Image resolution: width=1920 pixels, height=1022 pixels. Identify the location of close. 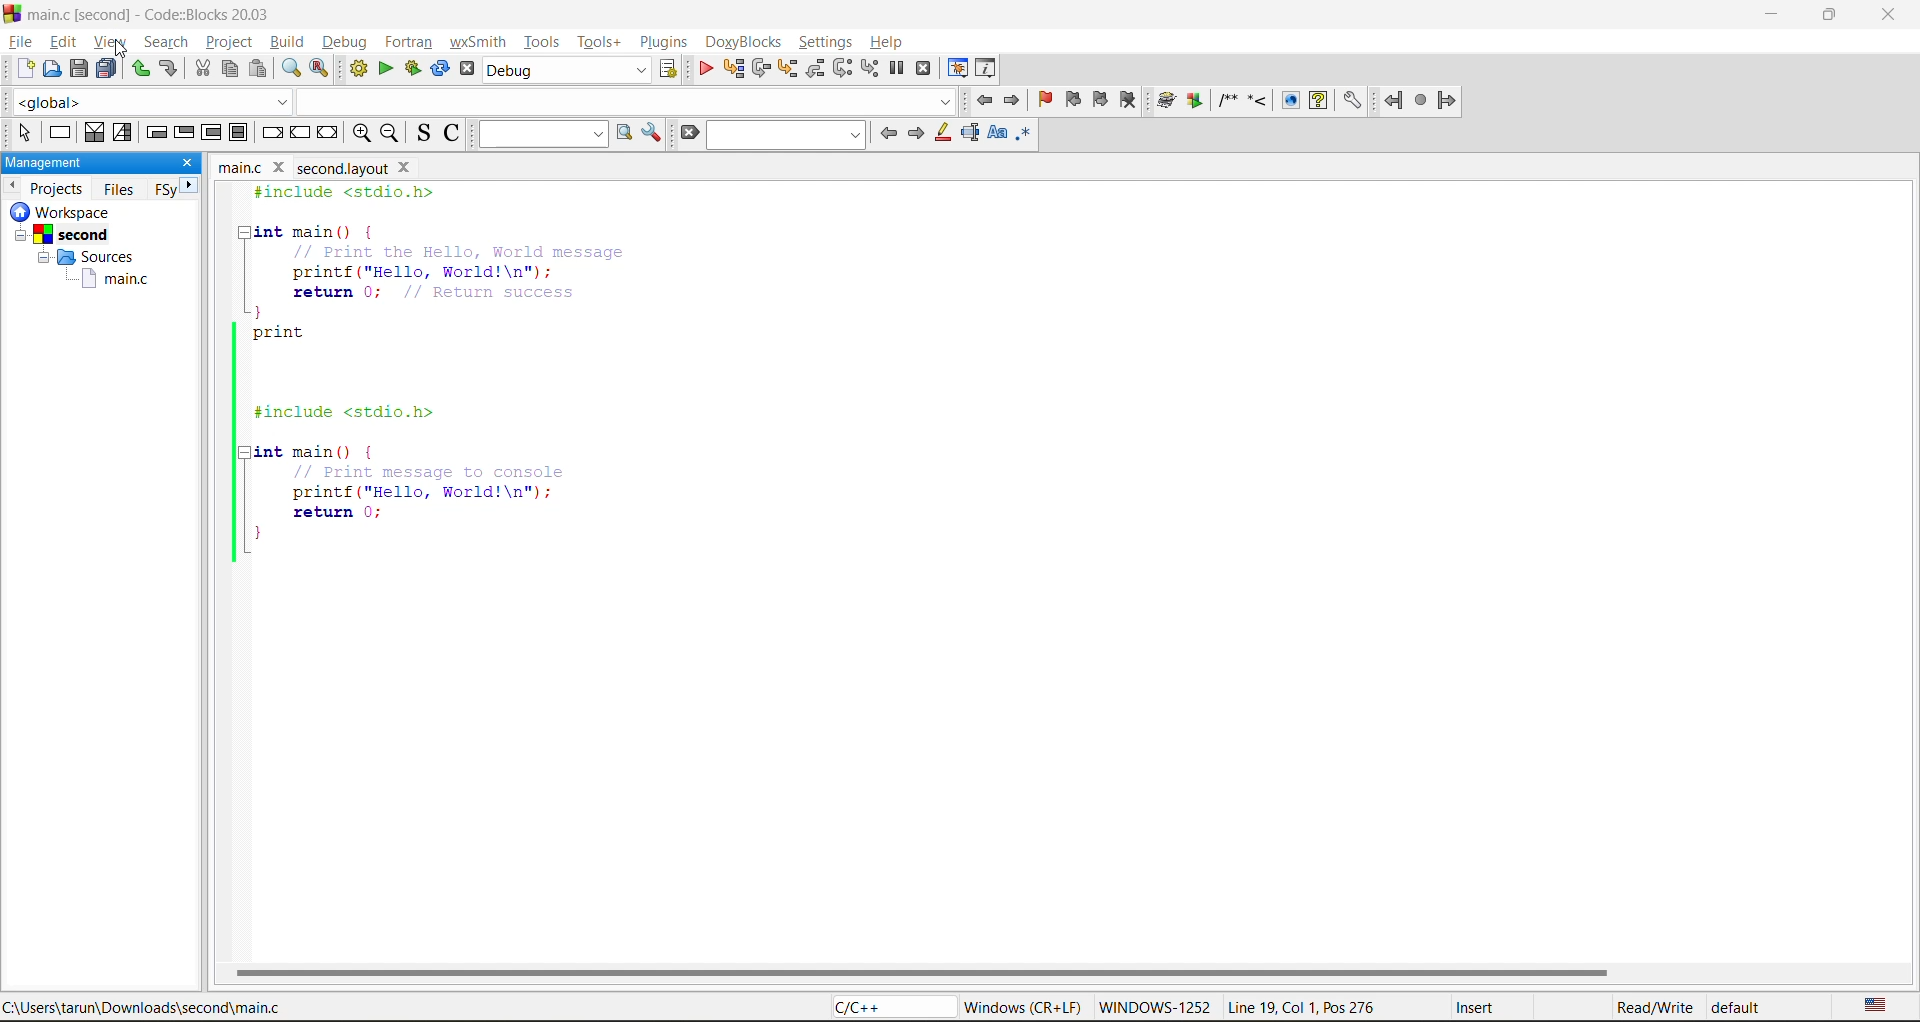
(1894, 18).